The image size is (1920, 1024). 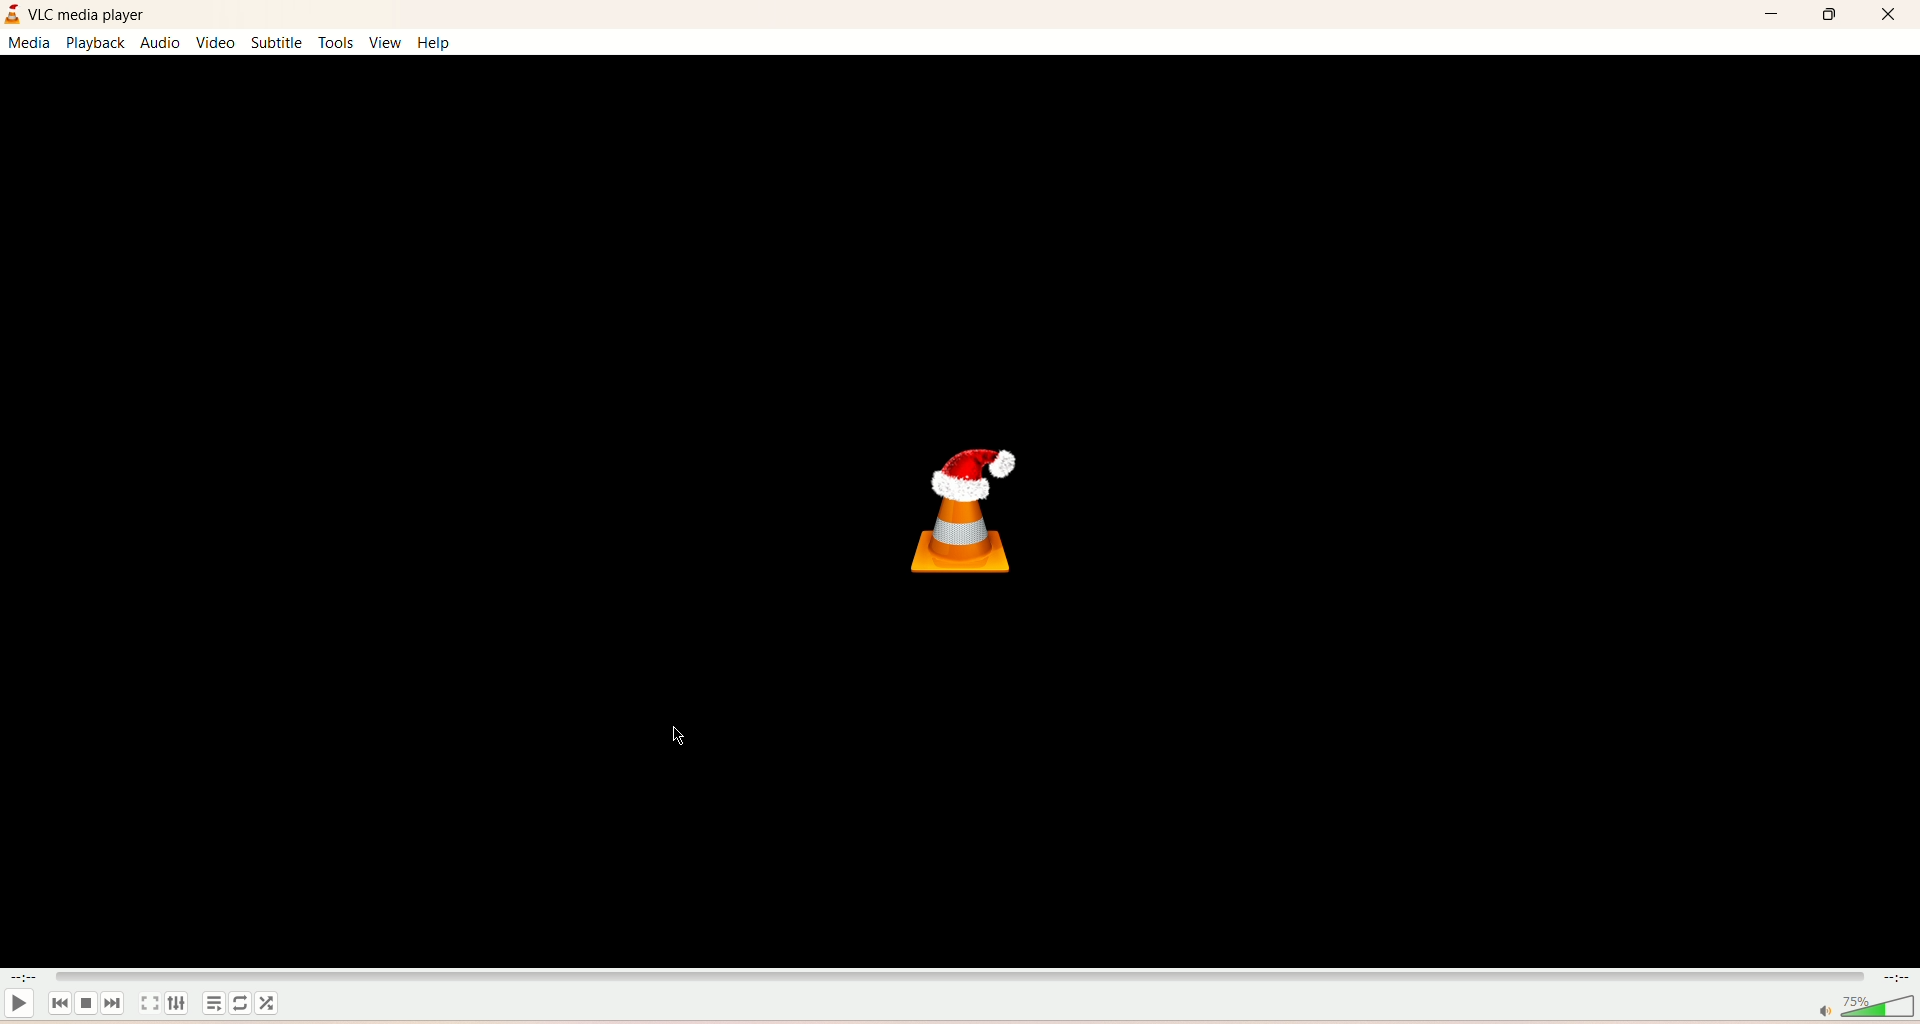 What do you see at coordinates (1864, 1008) in the screenshot?
I see `volume bar` at bounding box center [1864, 1008].